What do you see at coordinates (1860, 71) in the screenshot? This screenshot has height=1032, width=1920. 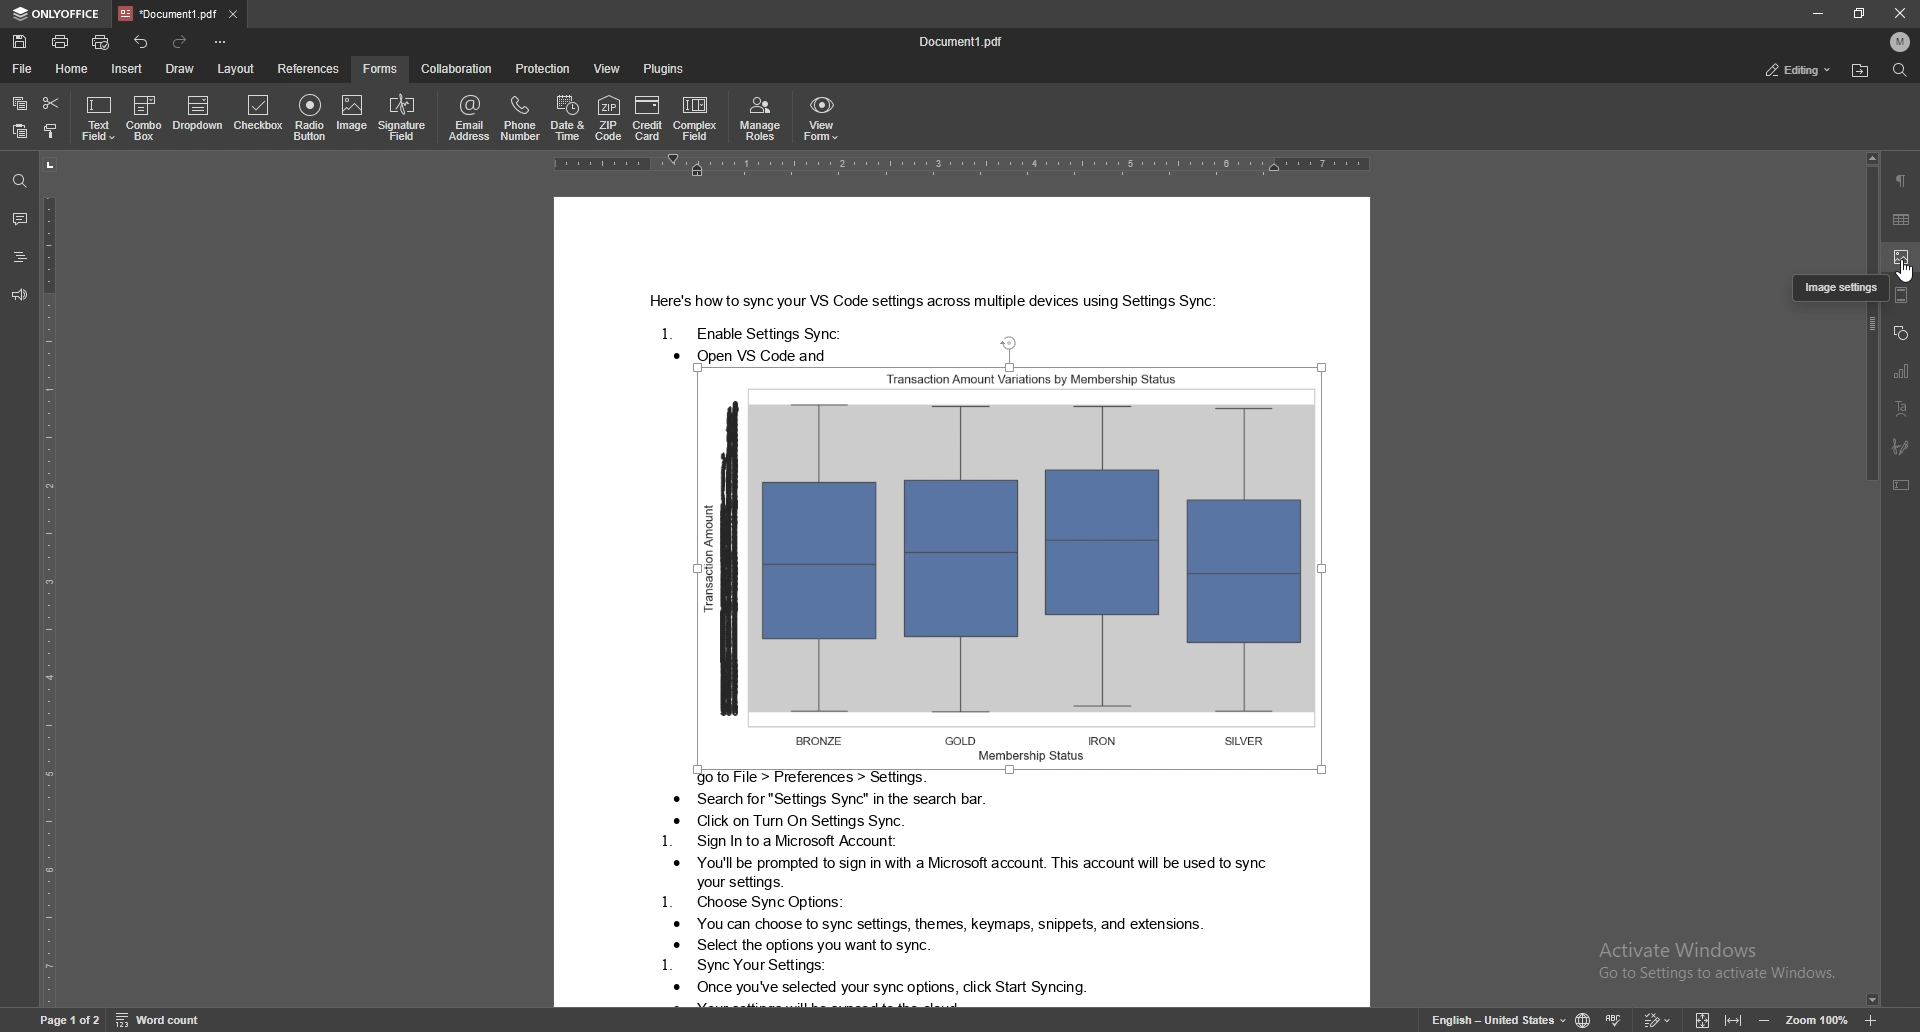 I see `locate file` at bounding box center [1860, 71].